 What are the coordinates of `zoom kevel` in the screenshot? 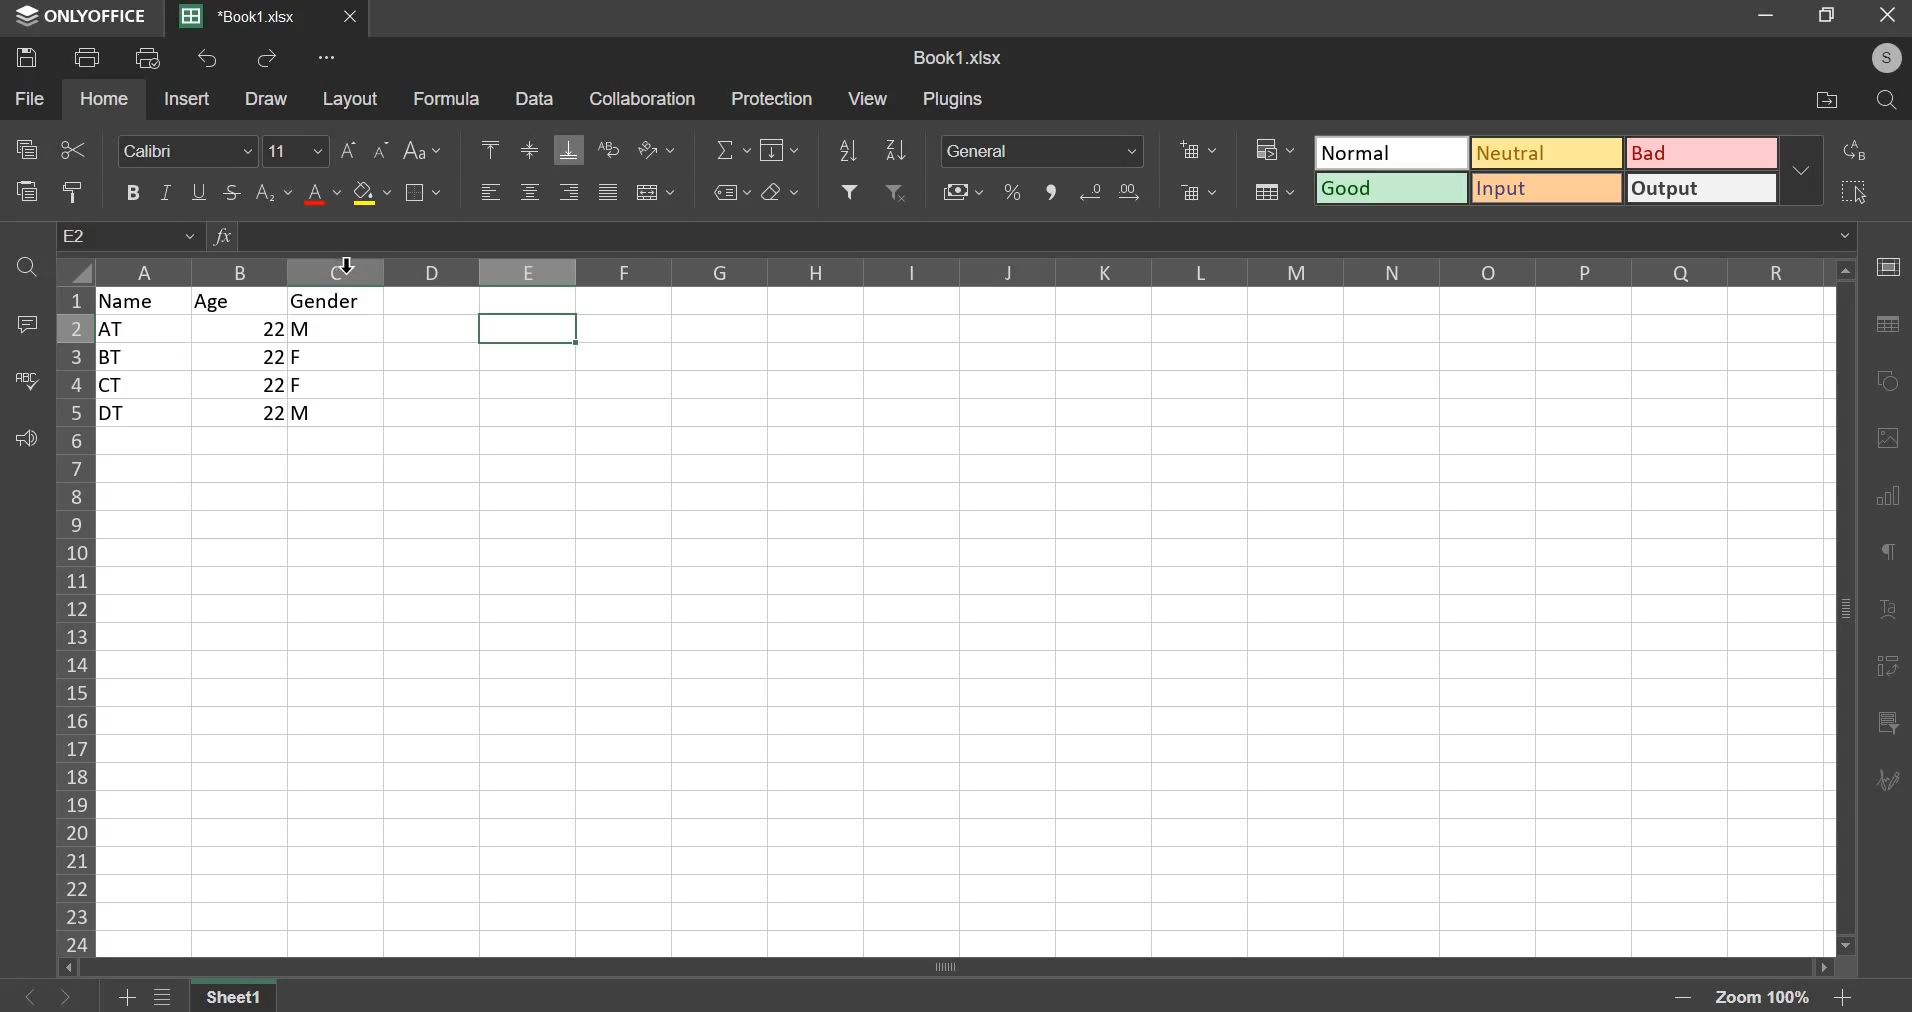 It's located at (1767, 999).